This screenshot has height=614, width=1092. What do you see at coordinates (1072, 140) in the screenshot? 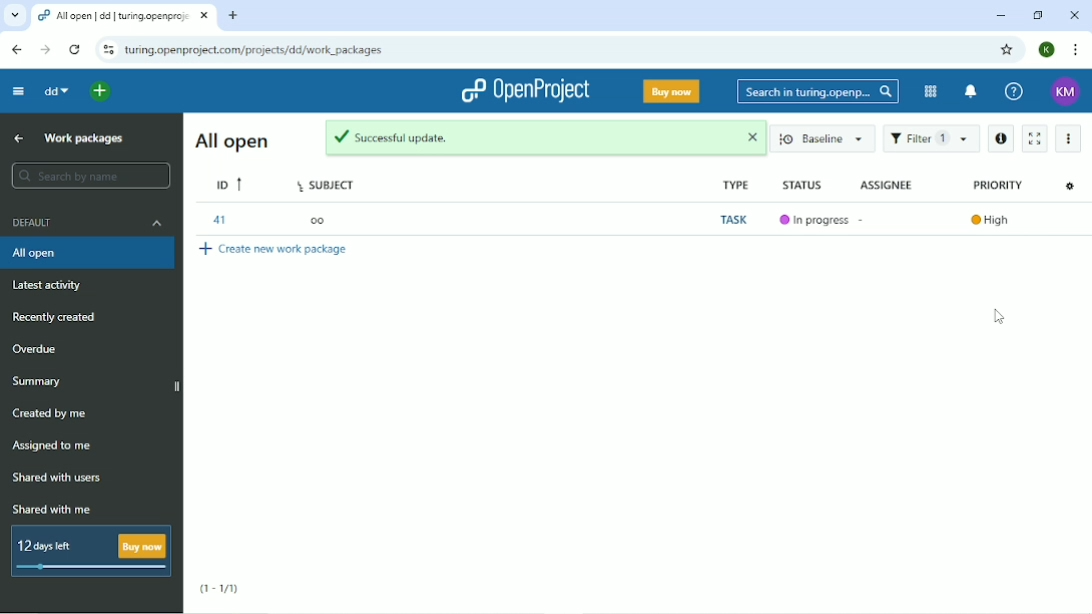
I see `More actions` at bounding box center [1072, 140].